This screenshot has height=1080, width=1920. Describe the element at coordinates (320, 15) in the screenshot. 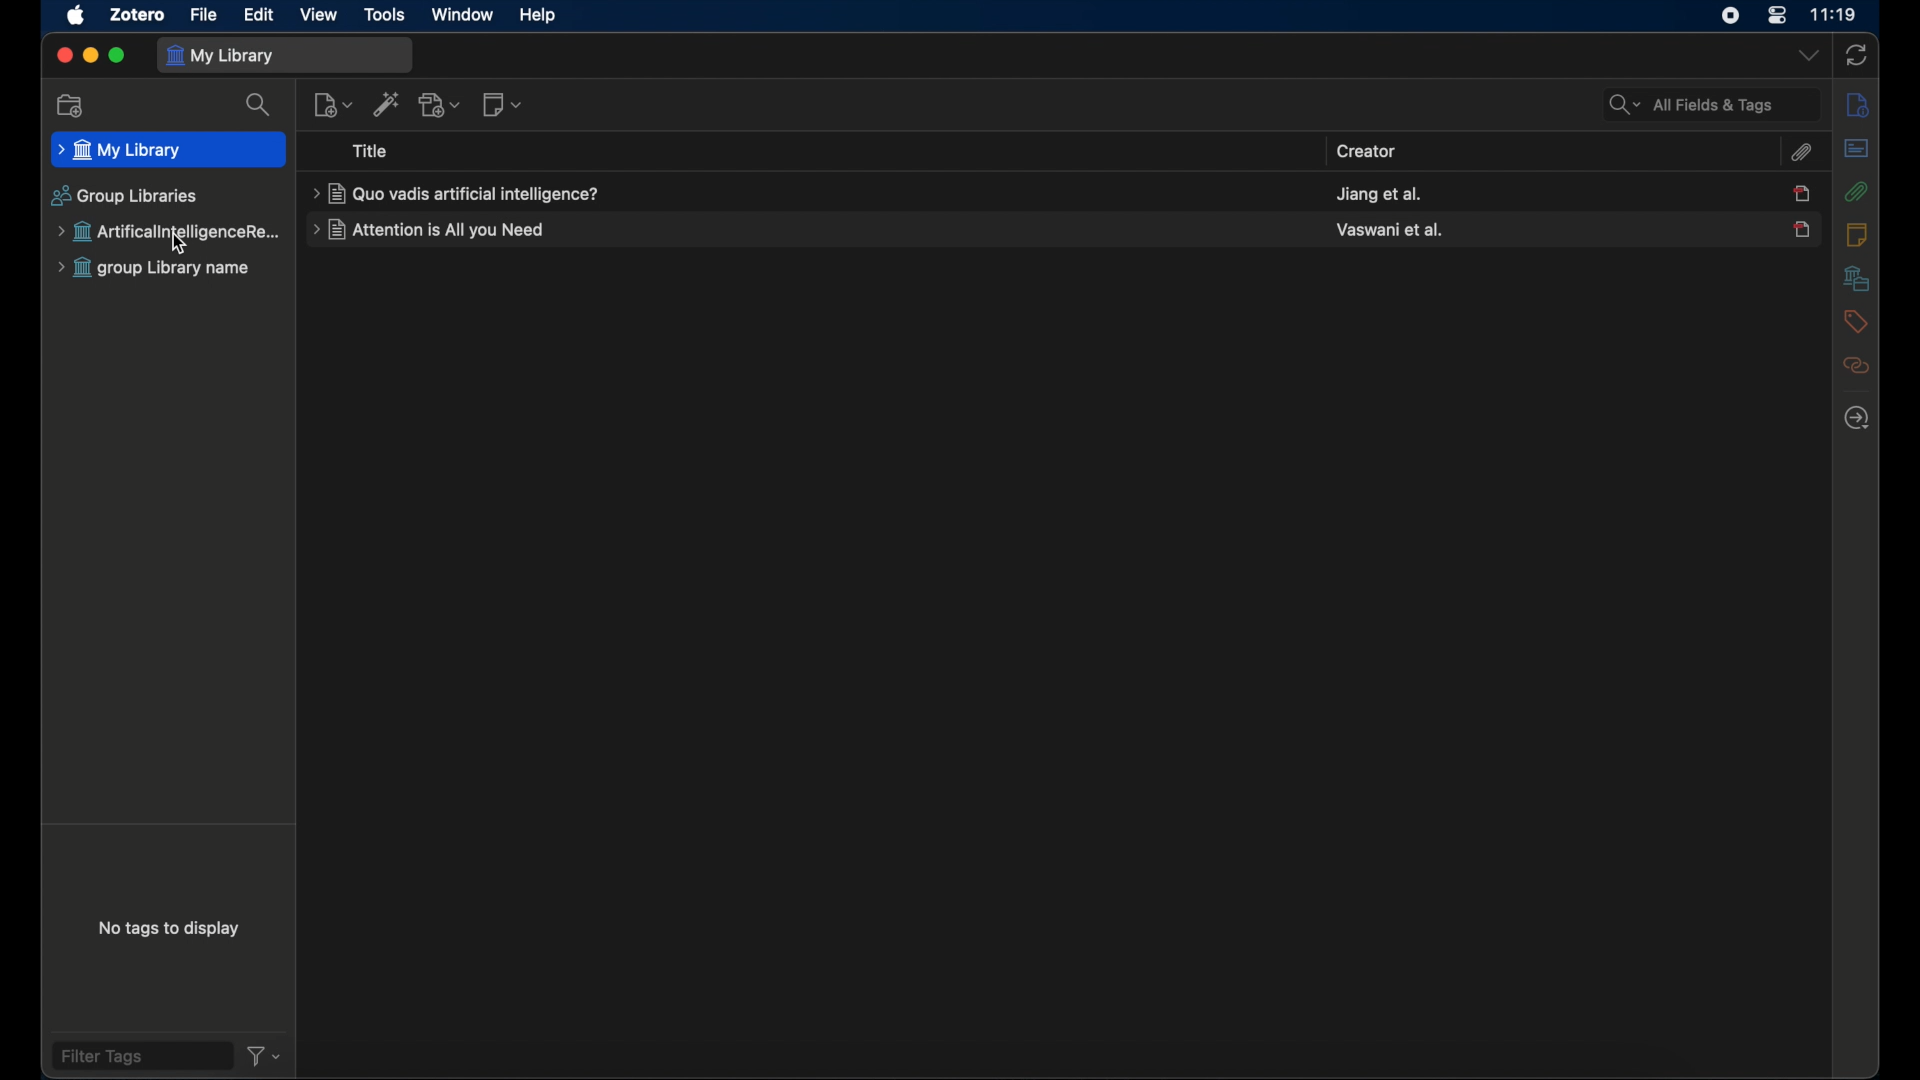

I see `view` at that location.